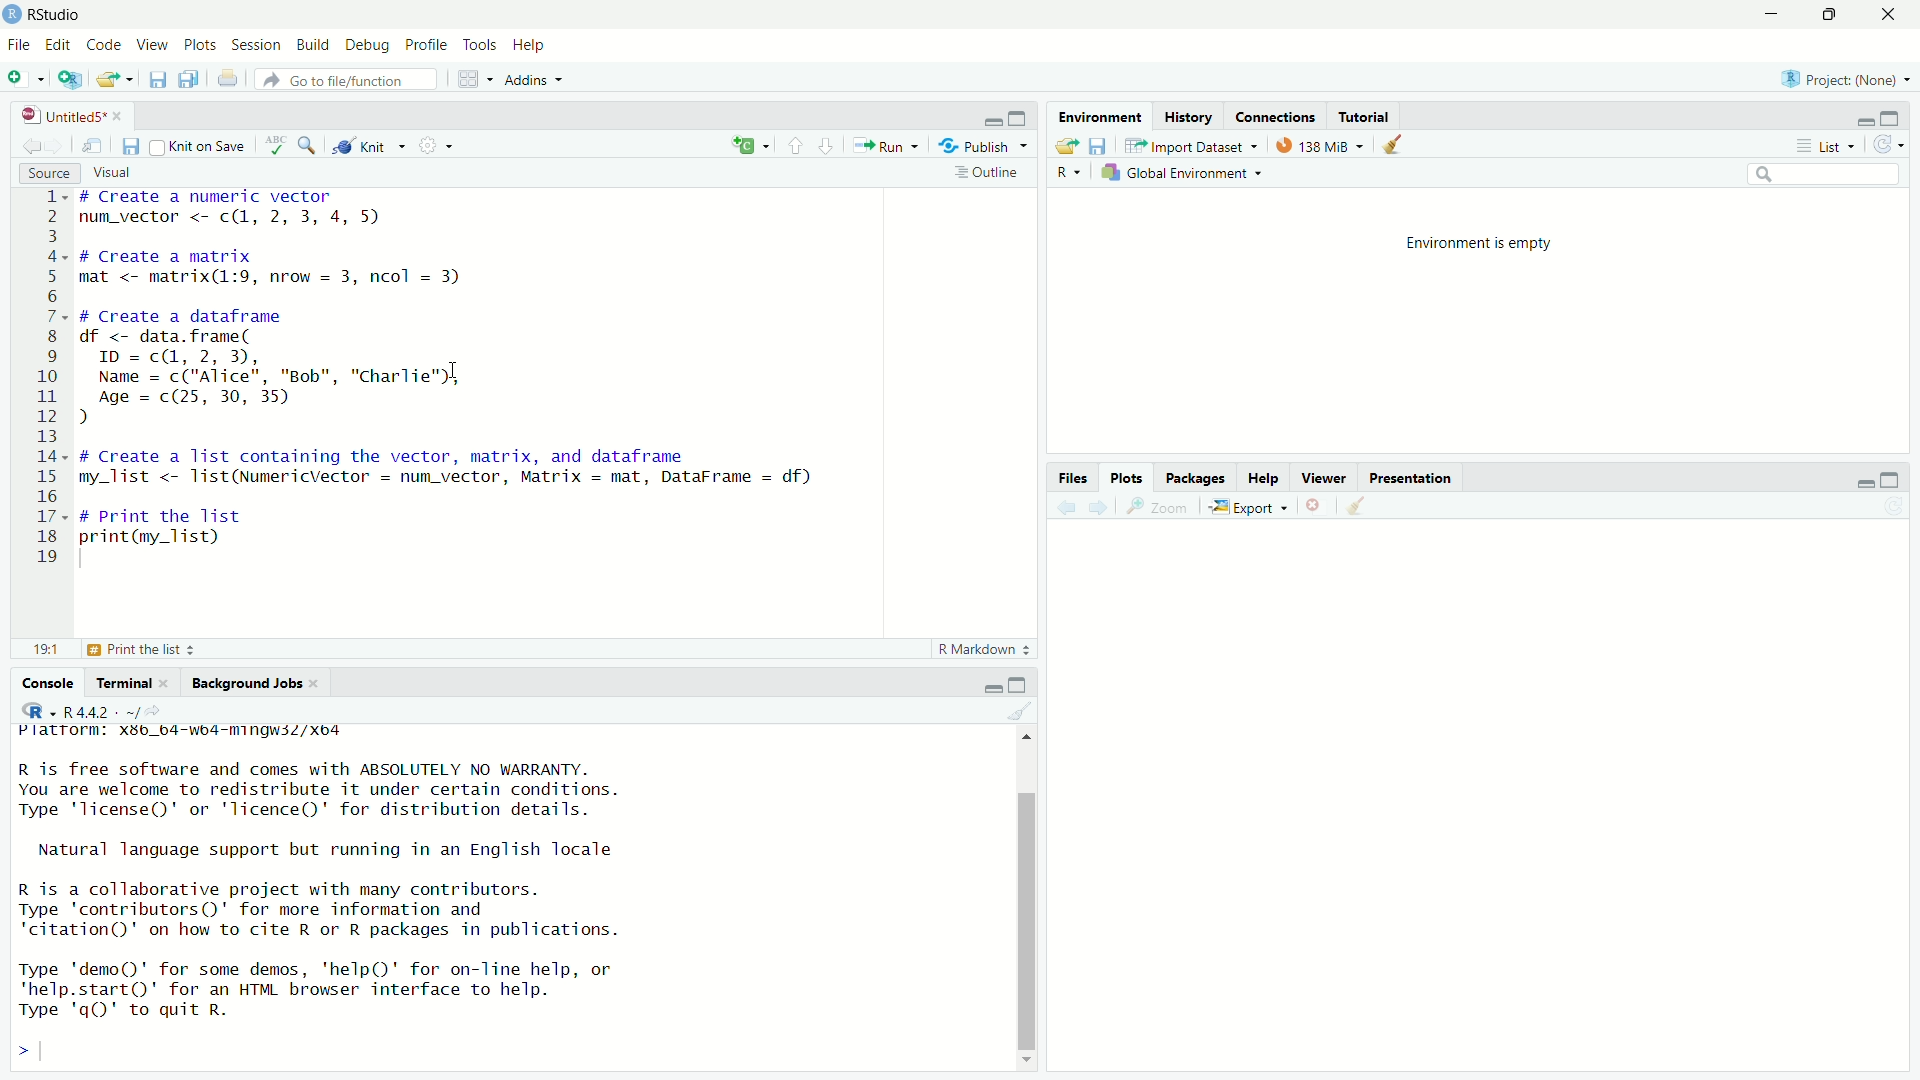  What do you see at coordinates (990, 684) in the screenshot?
I see `minimise` at bounding box center [990, 684].